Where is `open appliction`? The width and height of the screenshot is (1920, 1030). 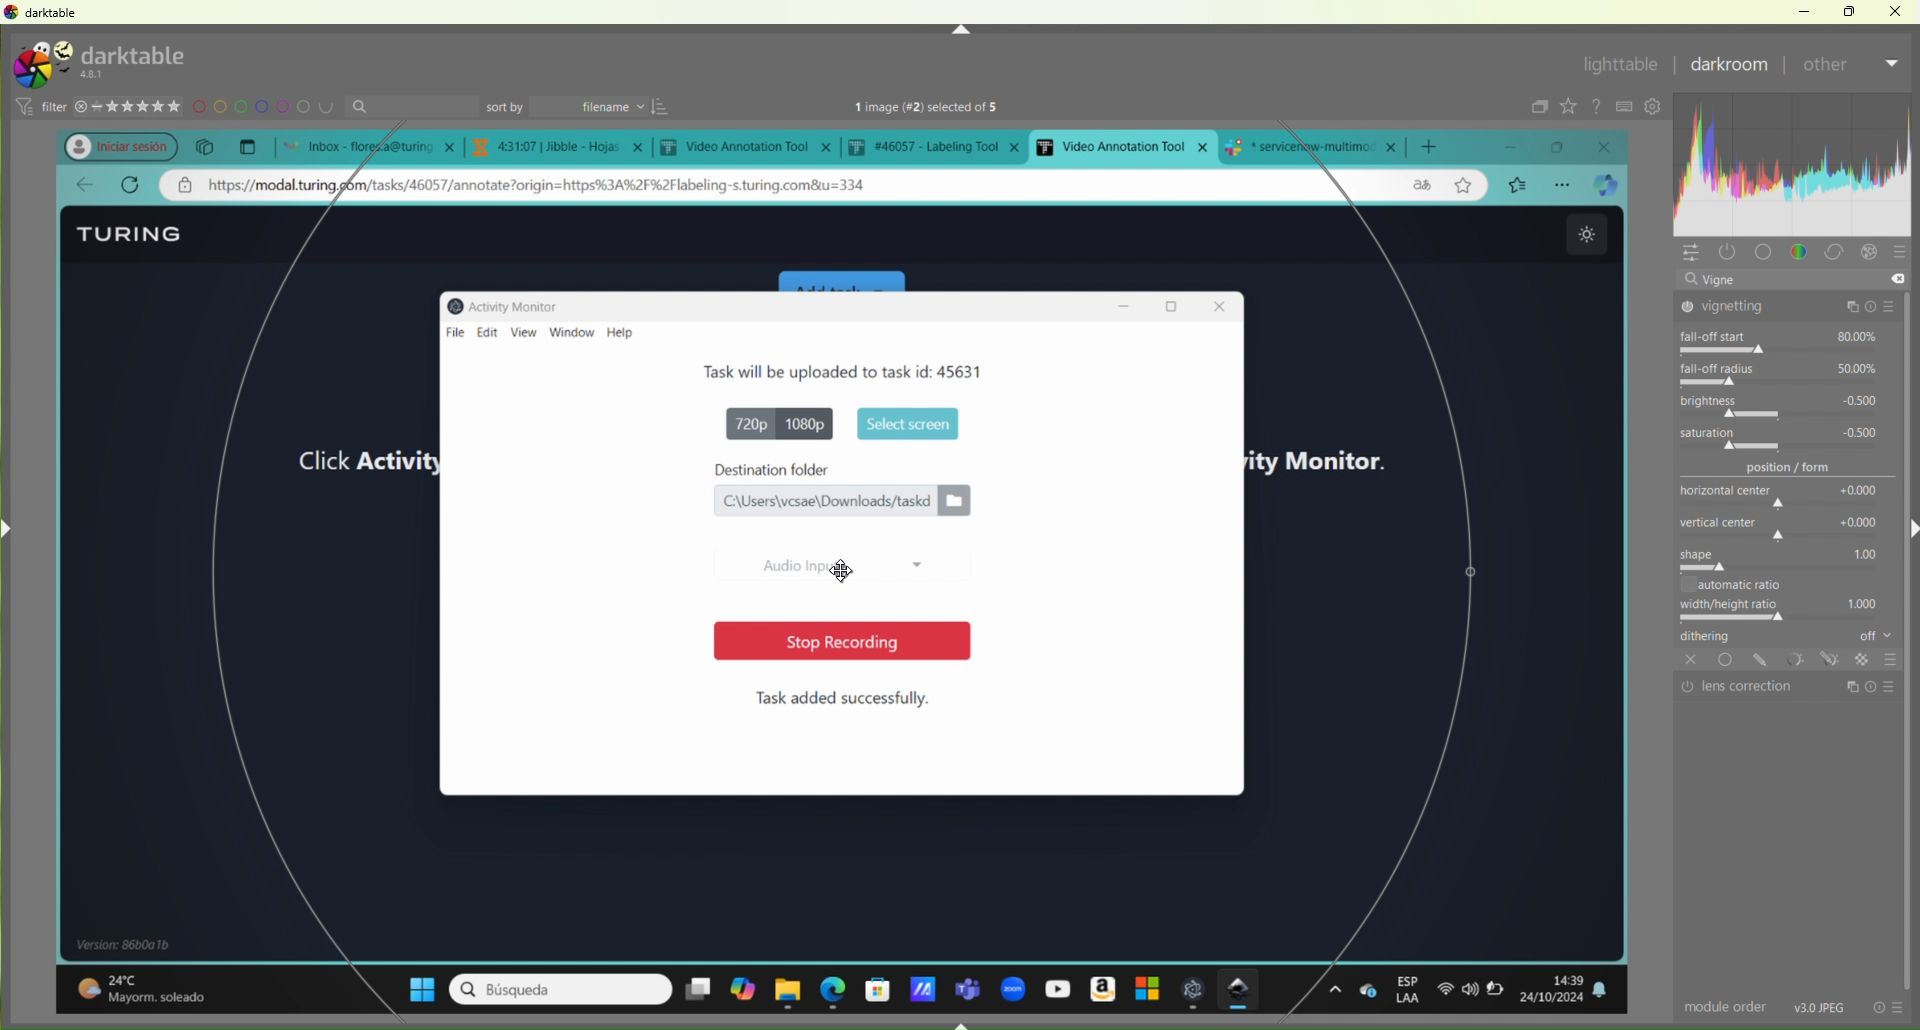
open appliction is located at coordinates (1194, 990).